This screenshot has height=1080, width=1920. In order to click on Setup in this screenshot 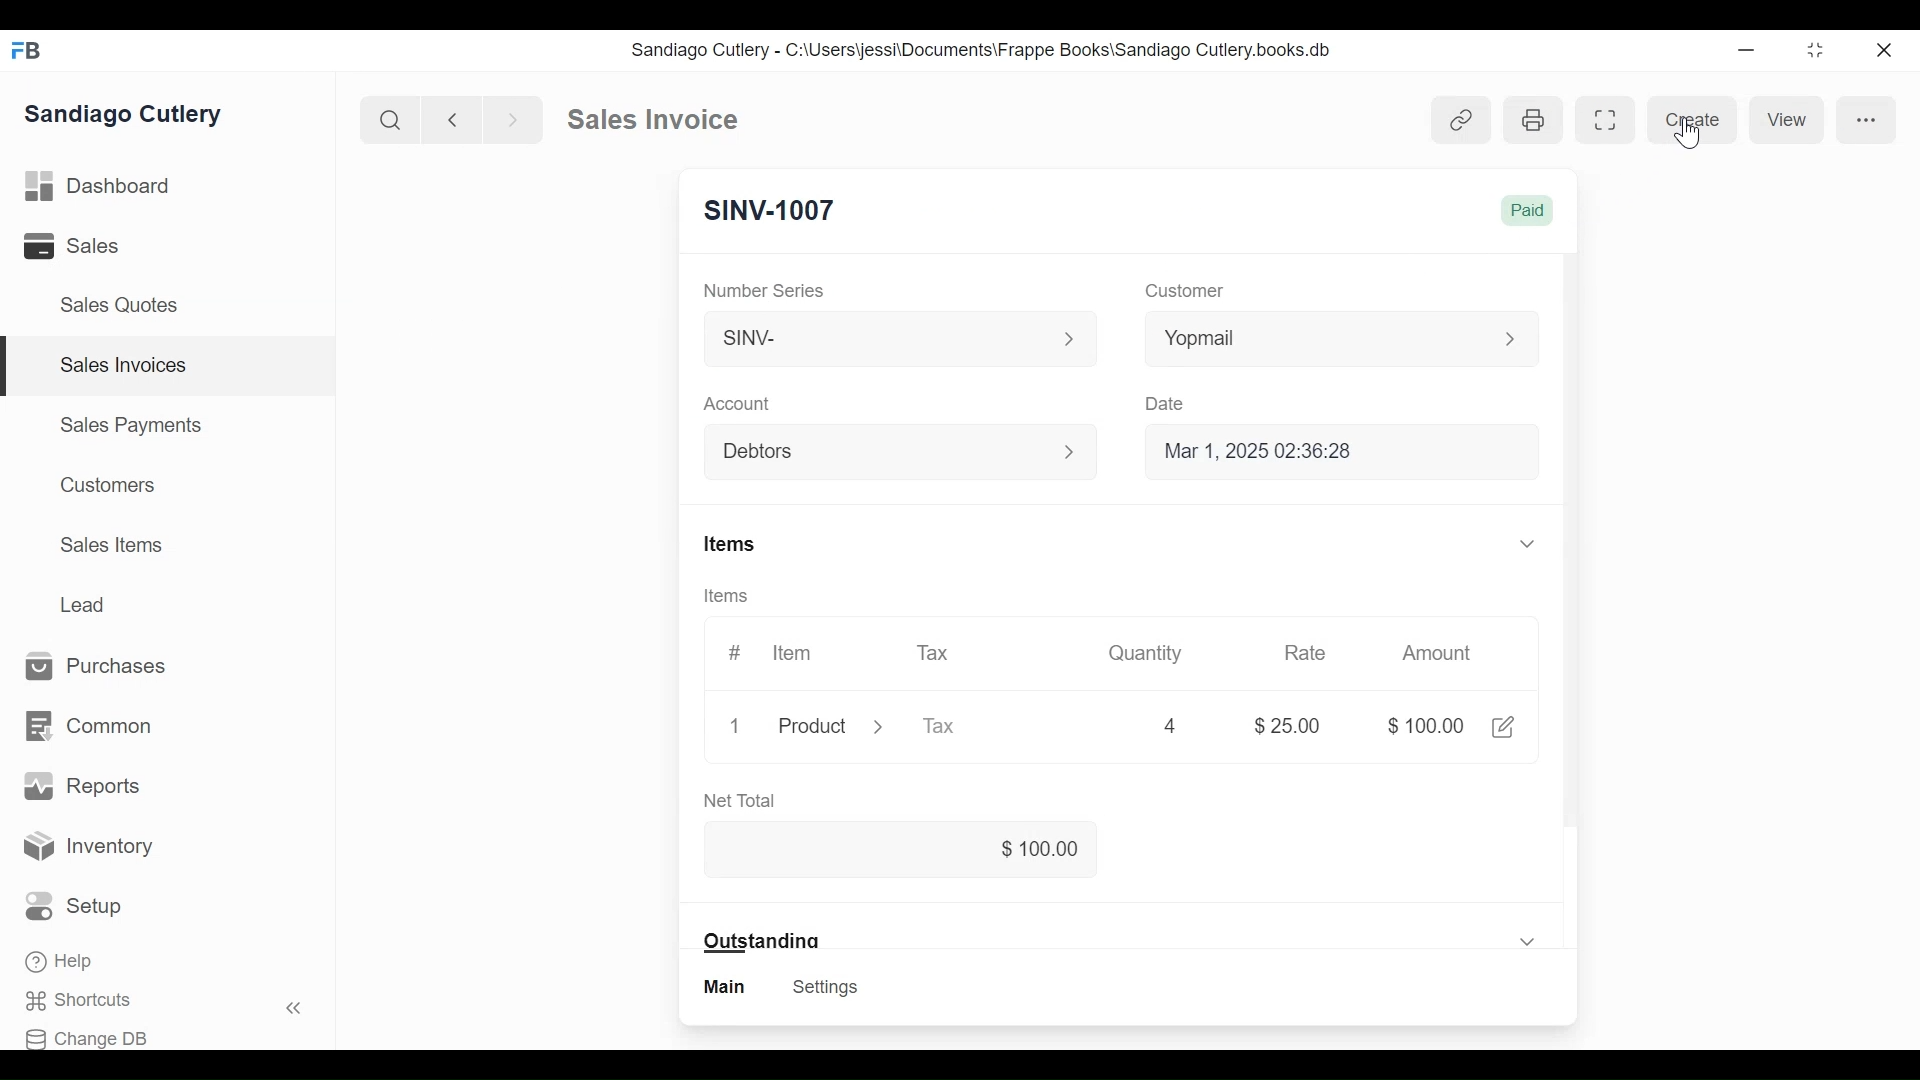, I will do `click(74, 906)`.